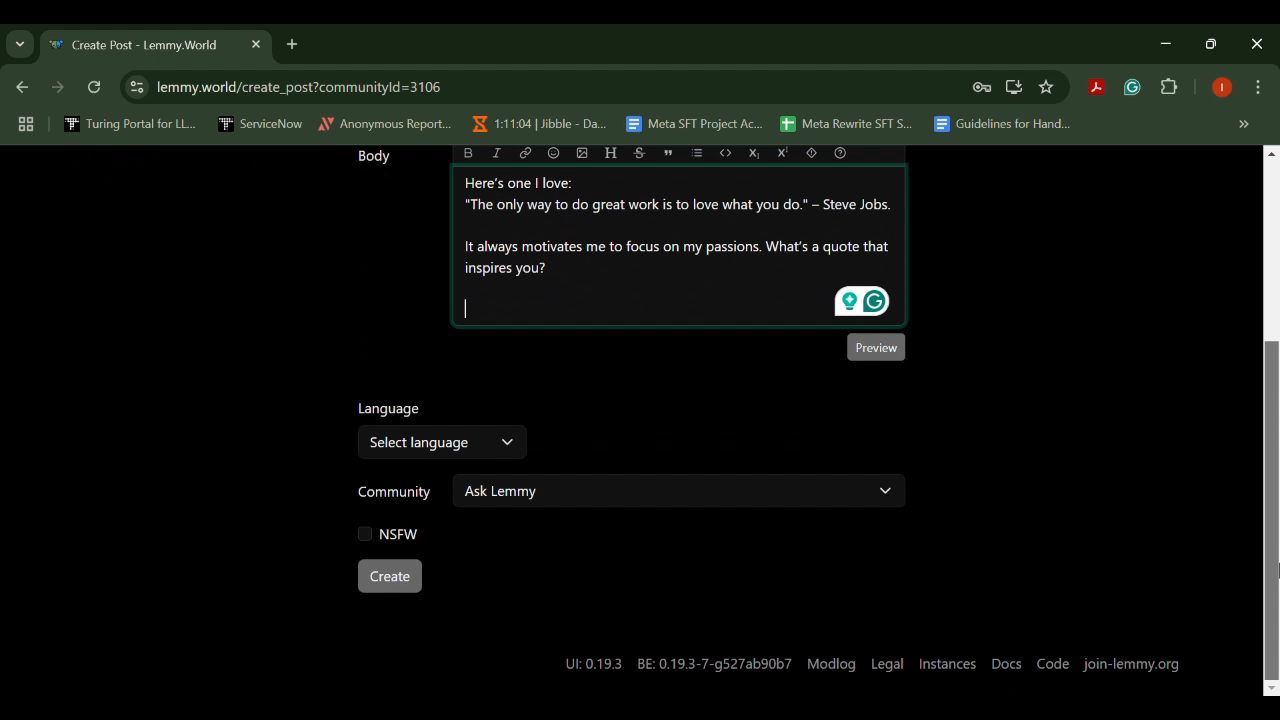  What do you see at coordinates (786, 153) in the screenshot?
I see `Superscript` at bounding box center [786, 153].